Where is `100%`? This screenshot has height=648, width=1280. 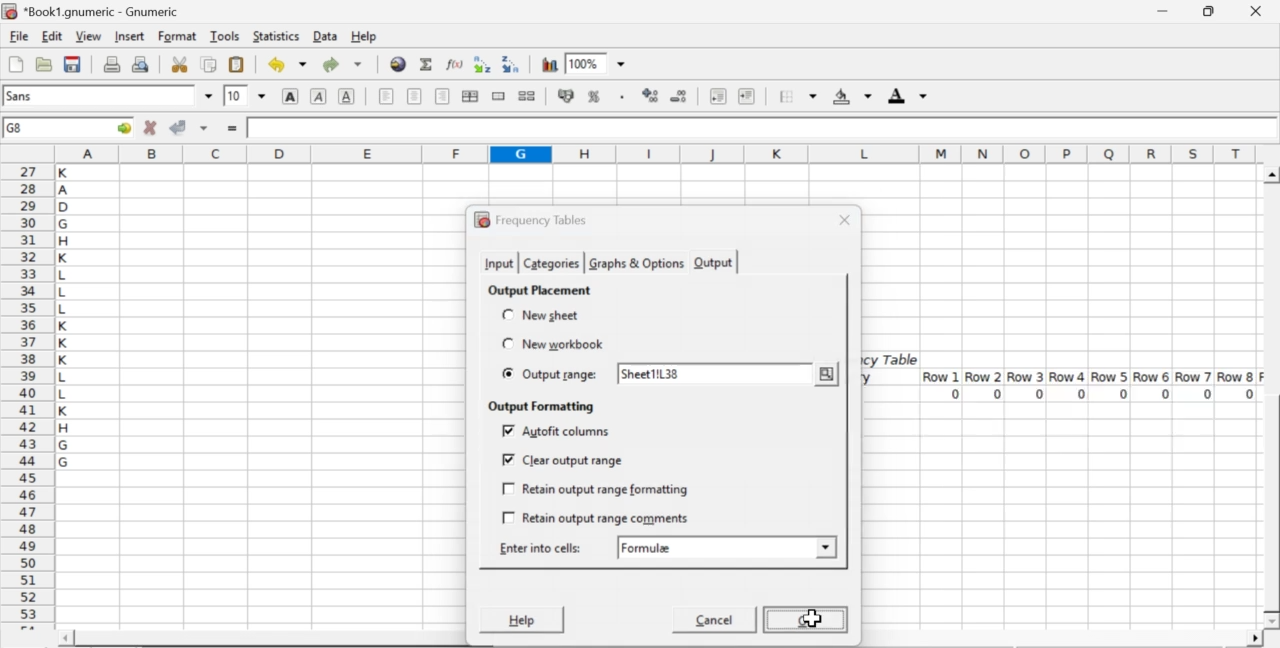
100% is located at coordinates (583, 63).